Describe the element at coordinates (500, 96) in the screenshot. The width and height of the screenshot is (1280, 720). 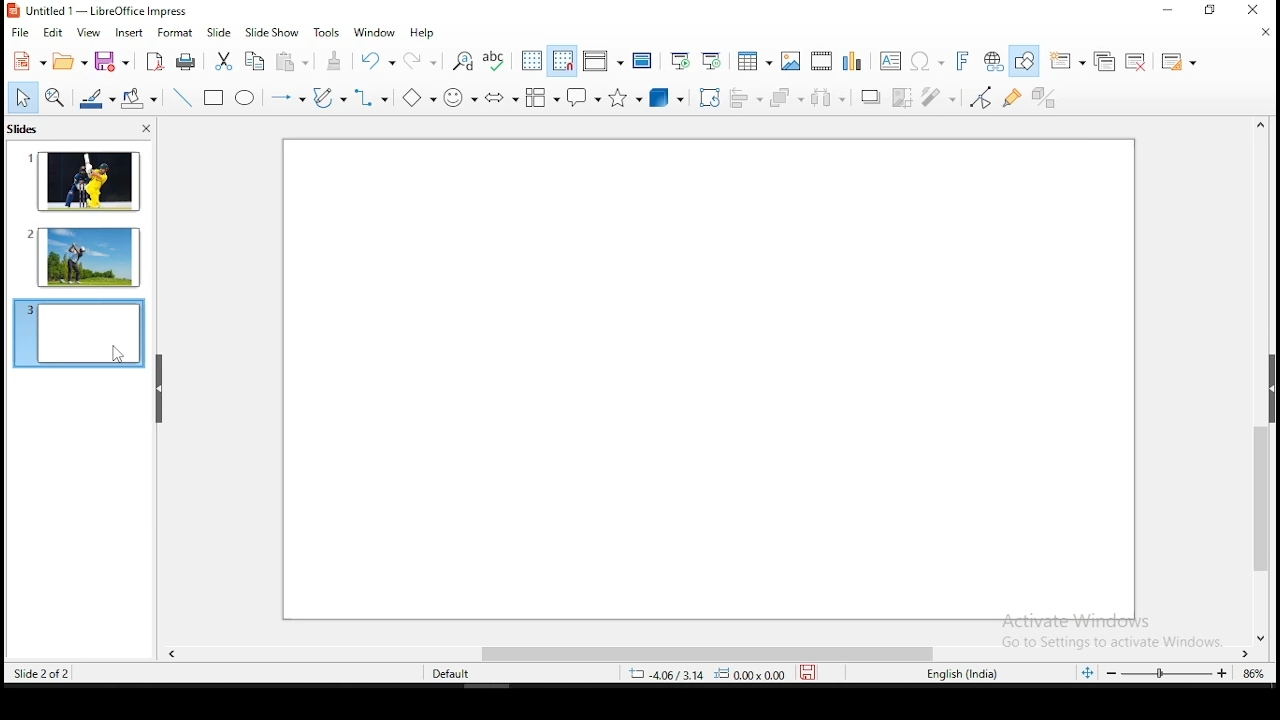
I see `block arrows` at that location.